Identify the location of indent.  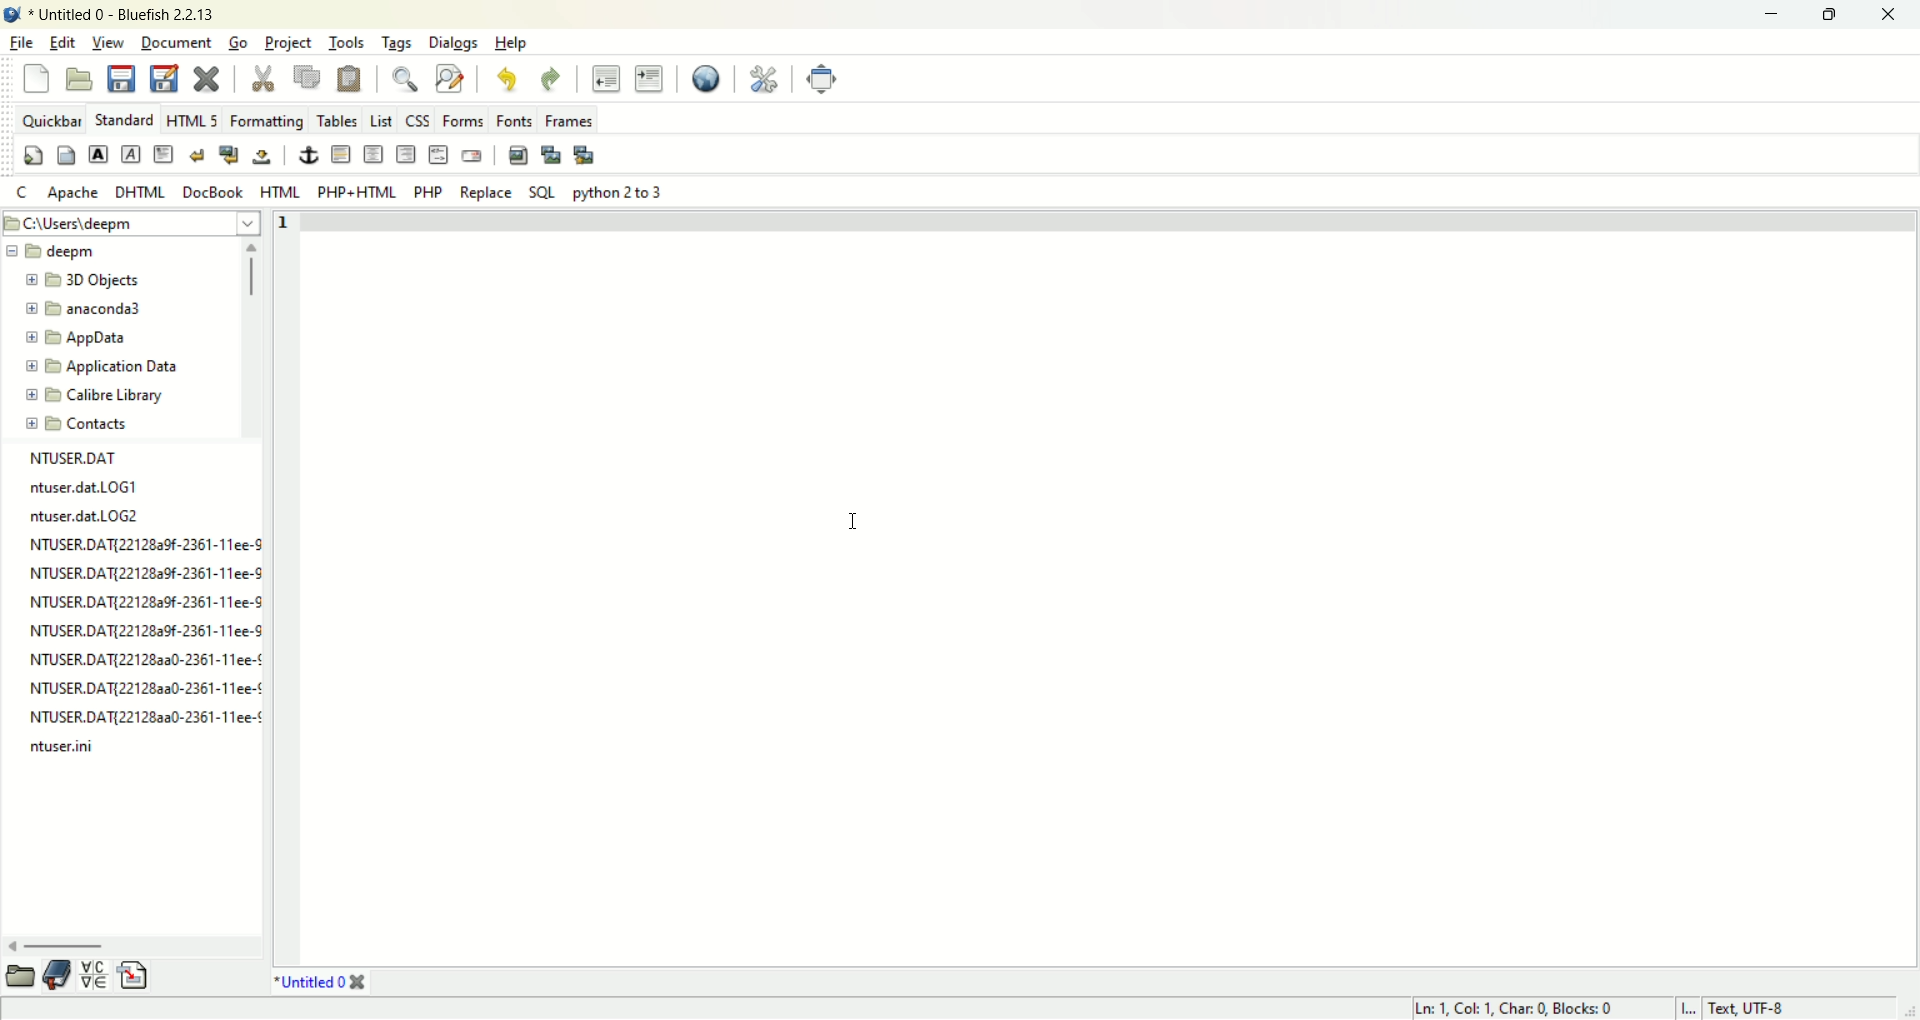
(650, 79).